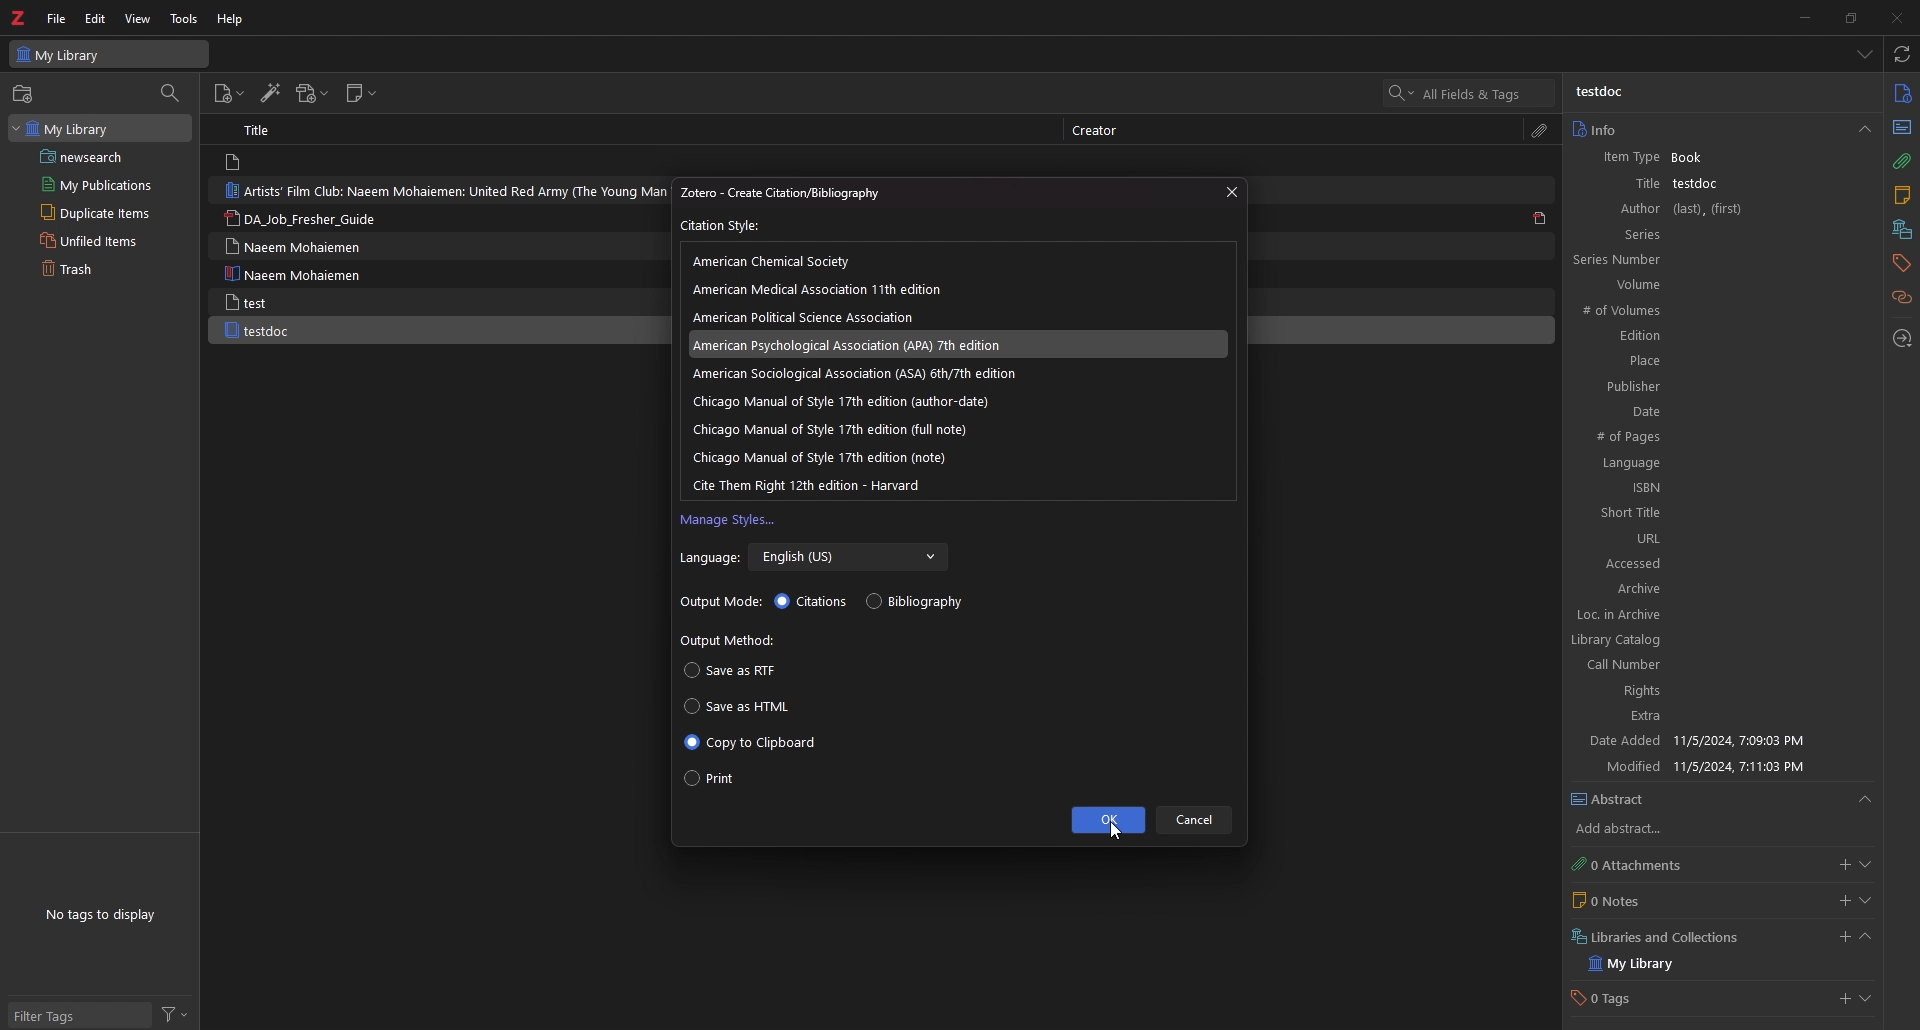 The height and width of the screenshot is (1030, 1920). Describe the element at coordinates (1901, 162) in the screenshot. I see `attachment` at that location.